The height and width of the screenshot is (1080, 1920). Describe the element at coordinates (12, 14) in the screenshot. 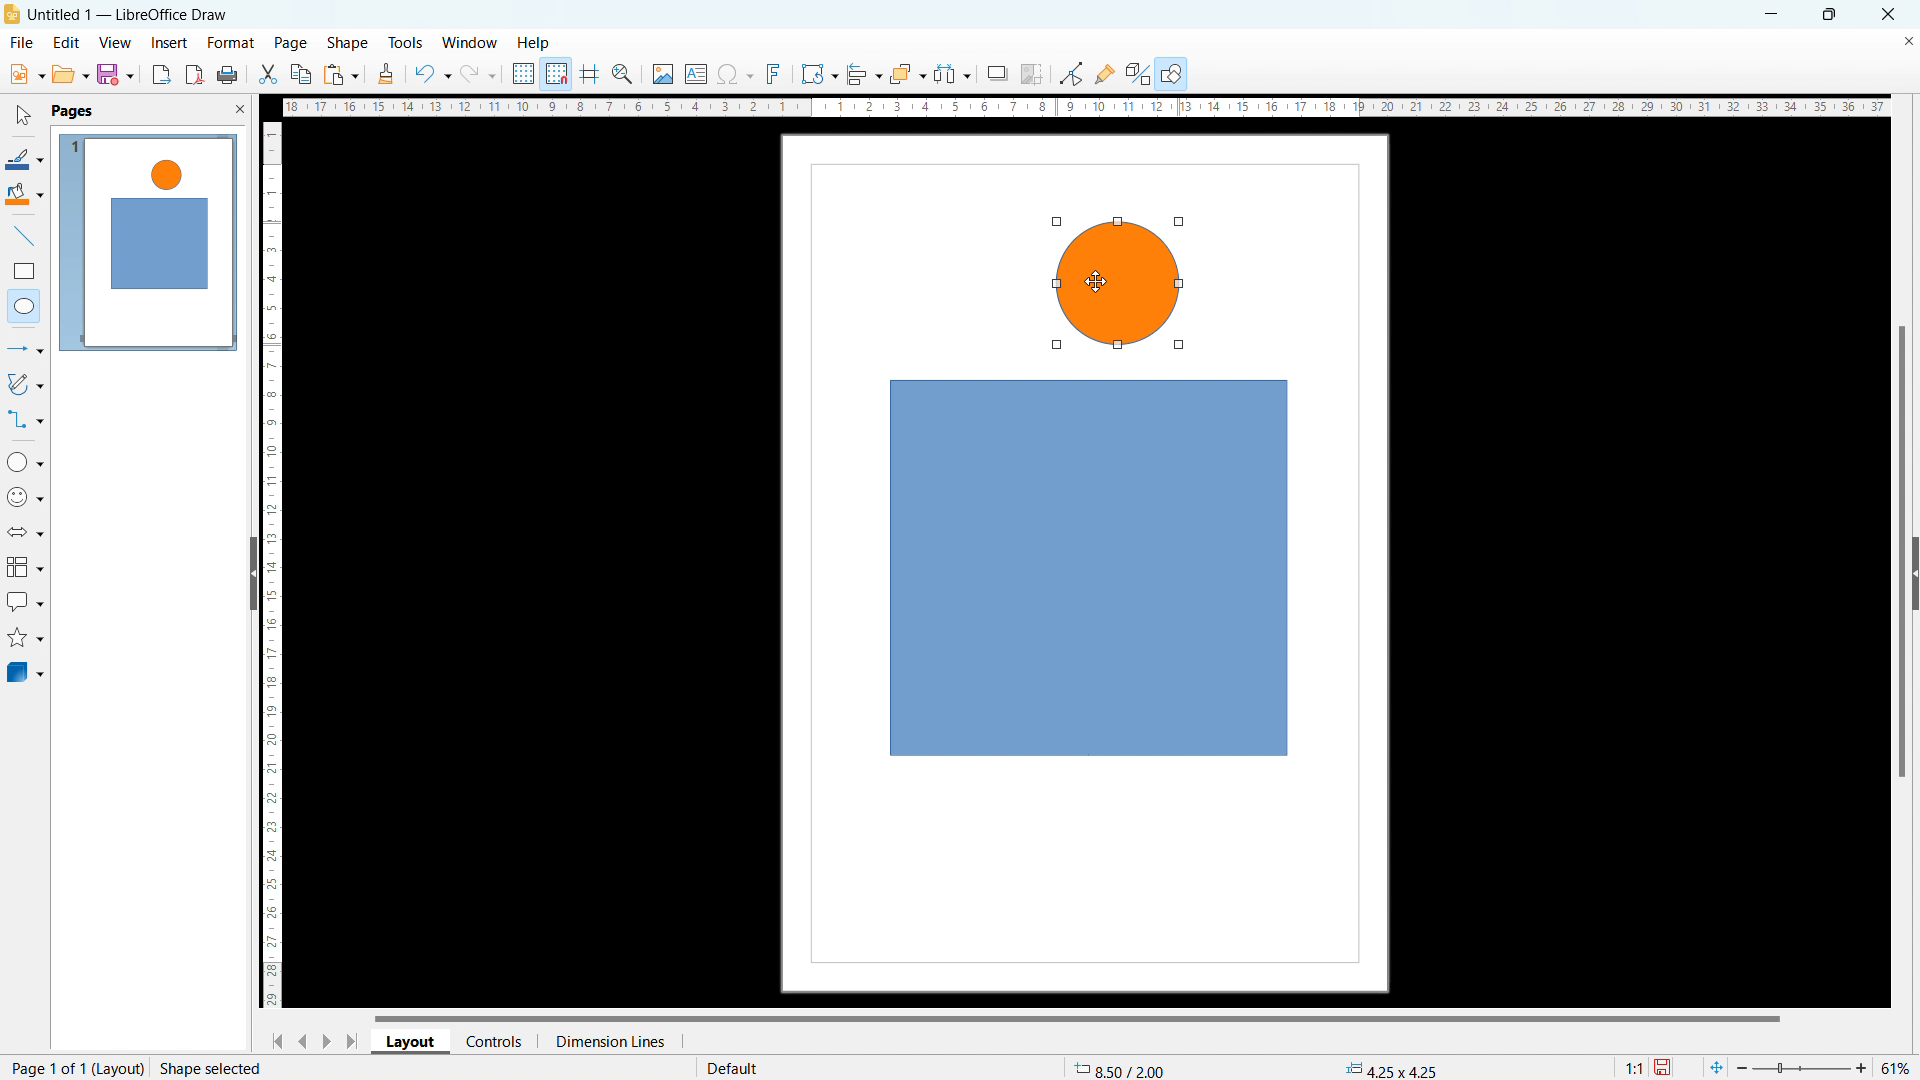

I see `logo` at that location.